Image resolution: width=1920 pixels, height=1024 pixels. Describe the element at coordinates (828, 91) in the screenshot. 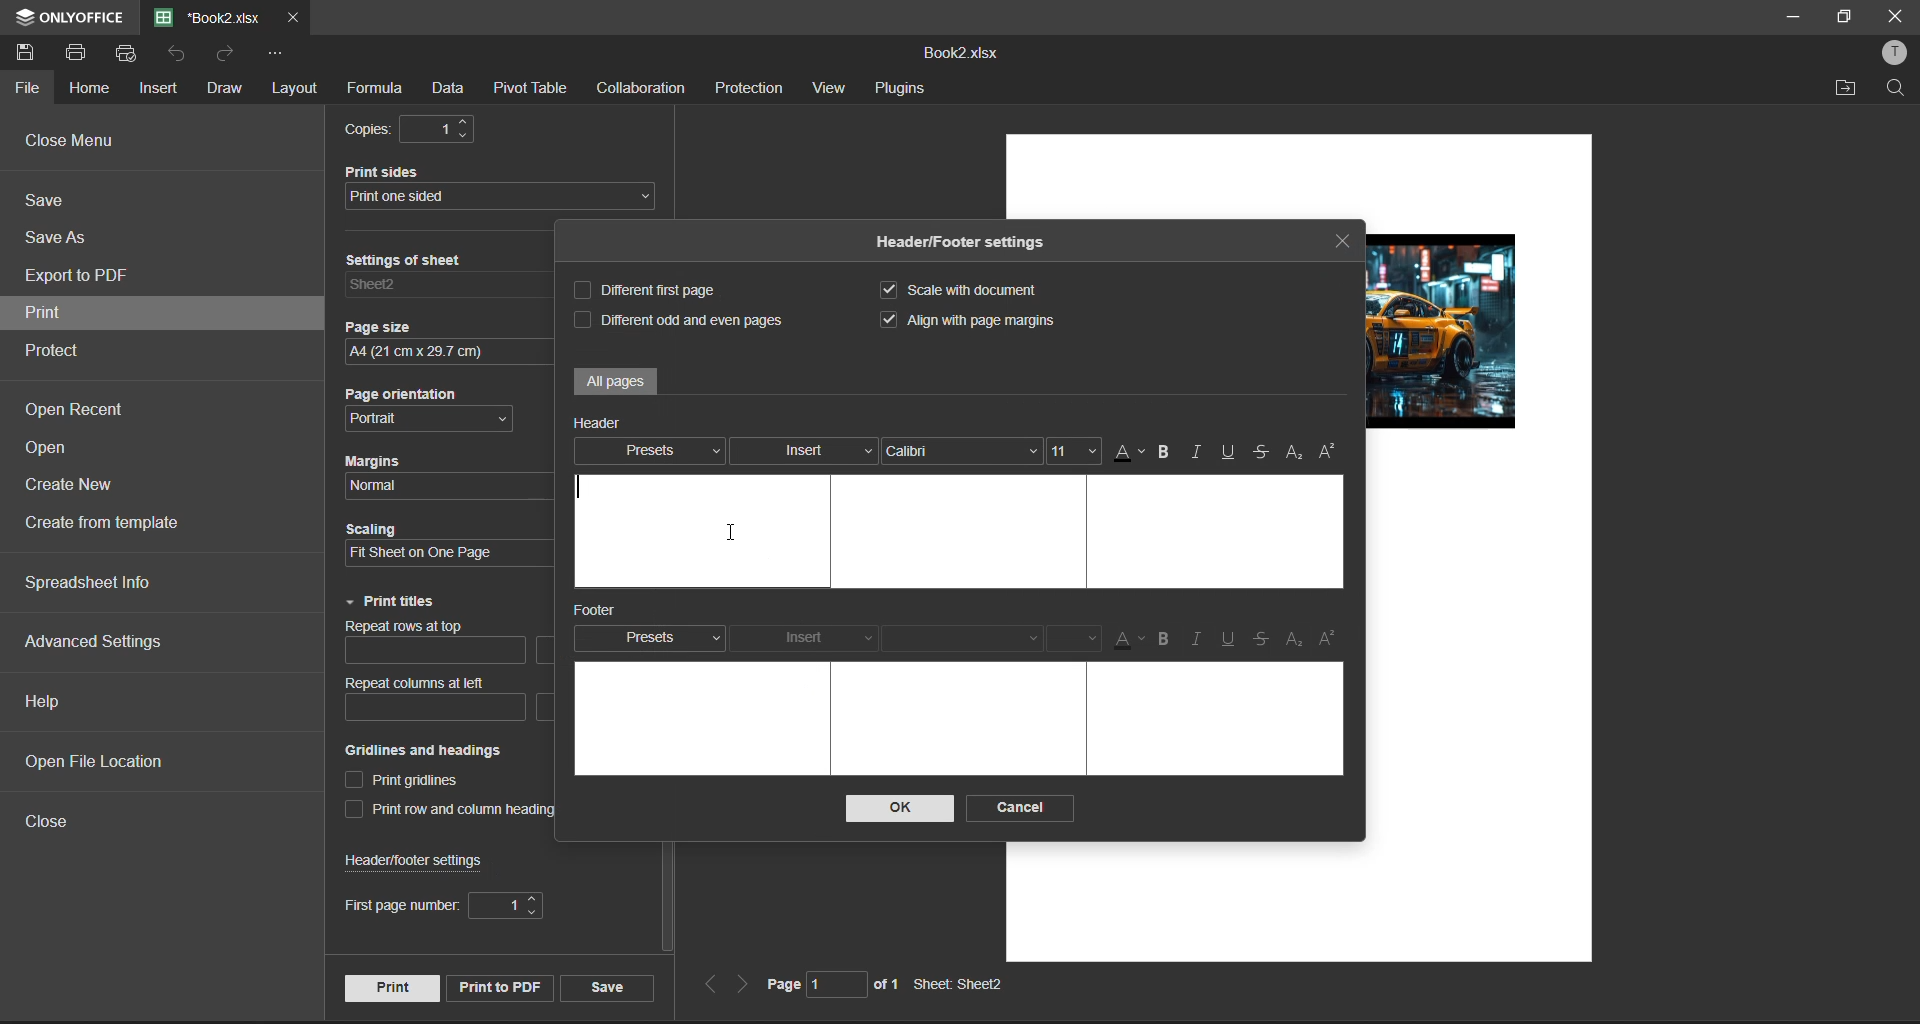

I see `view` at that location.